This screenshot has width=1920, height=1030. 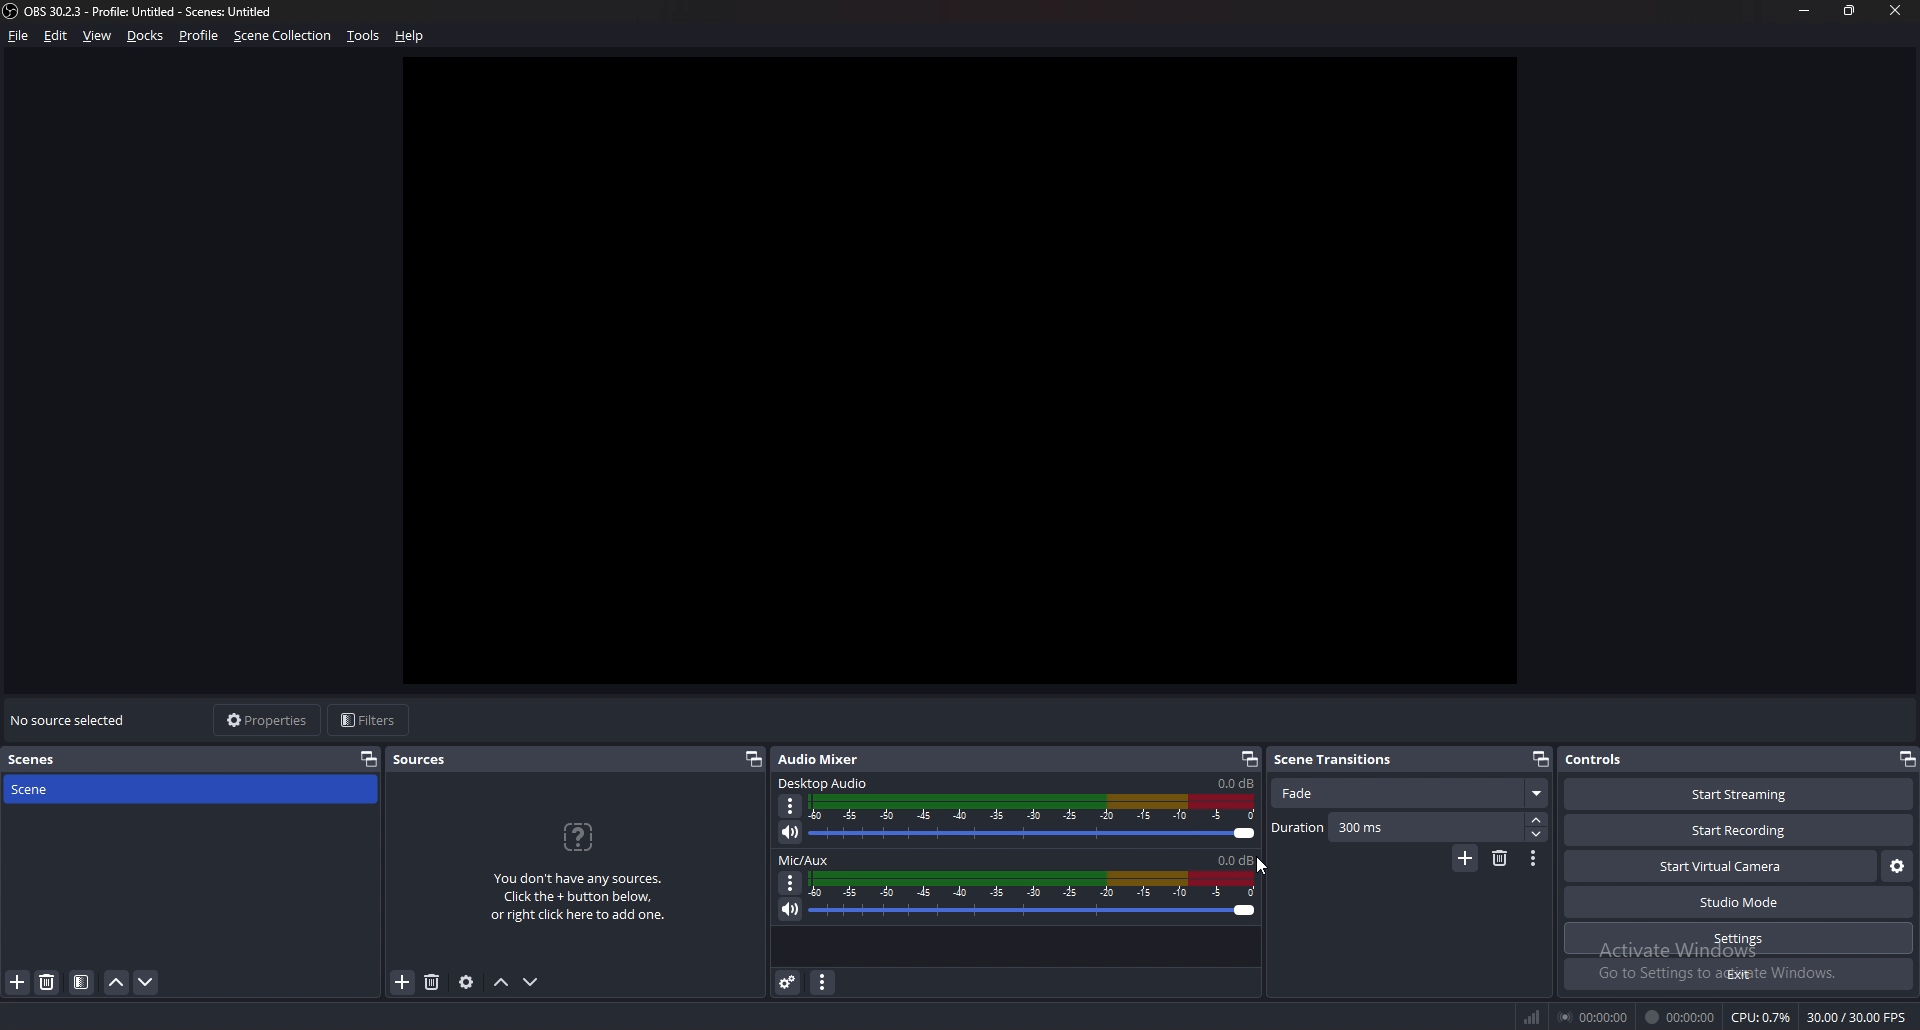 What do you see at coordinates (1263, 867) in the screenshot?
I see `cursor` at bounding box center [1263, 867].